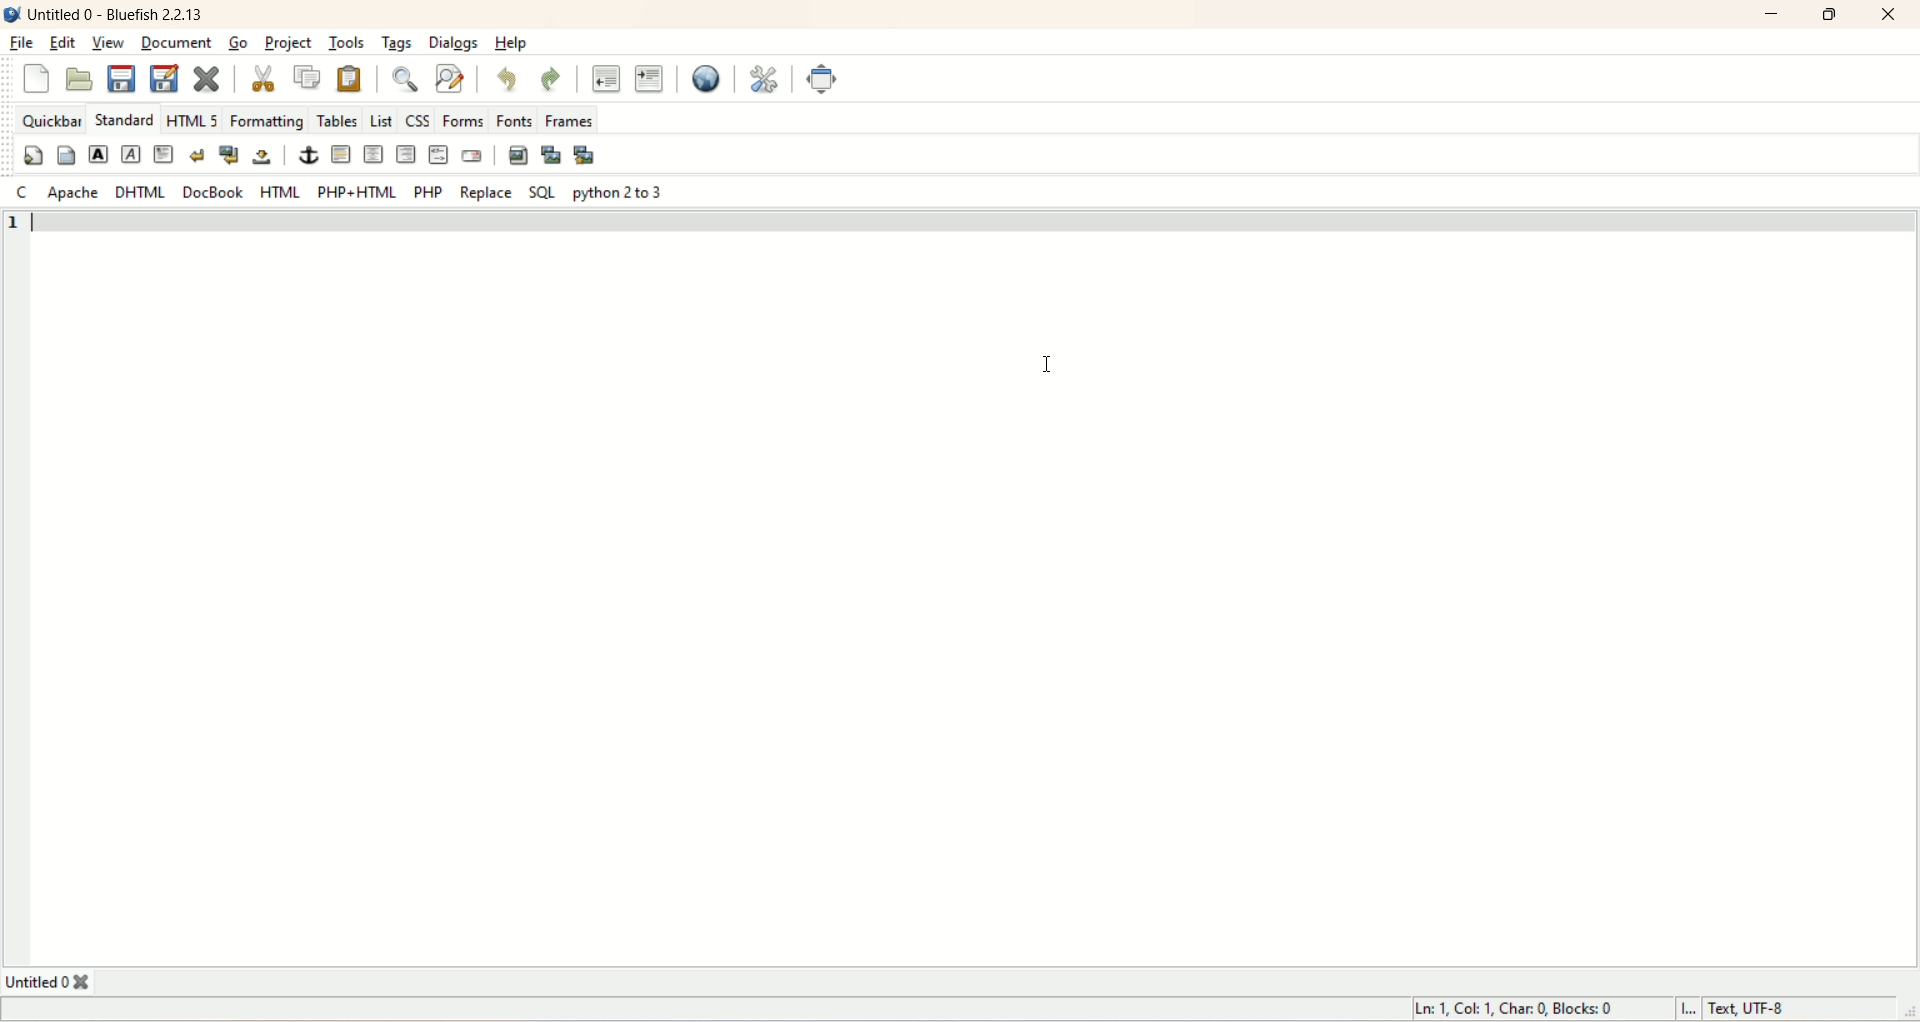  I want to click on new, so click(34, 75).